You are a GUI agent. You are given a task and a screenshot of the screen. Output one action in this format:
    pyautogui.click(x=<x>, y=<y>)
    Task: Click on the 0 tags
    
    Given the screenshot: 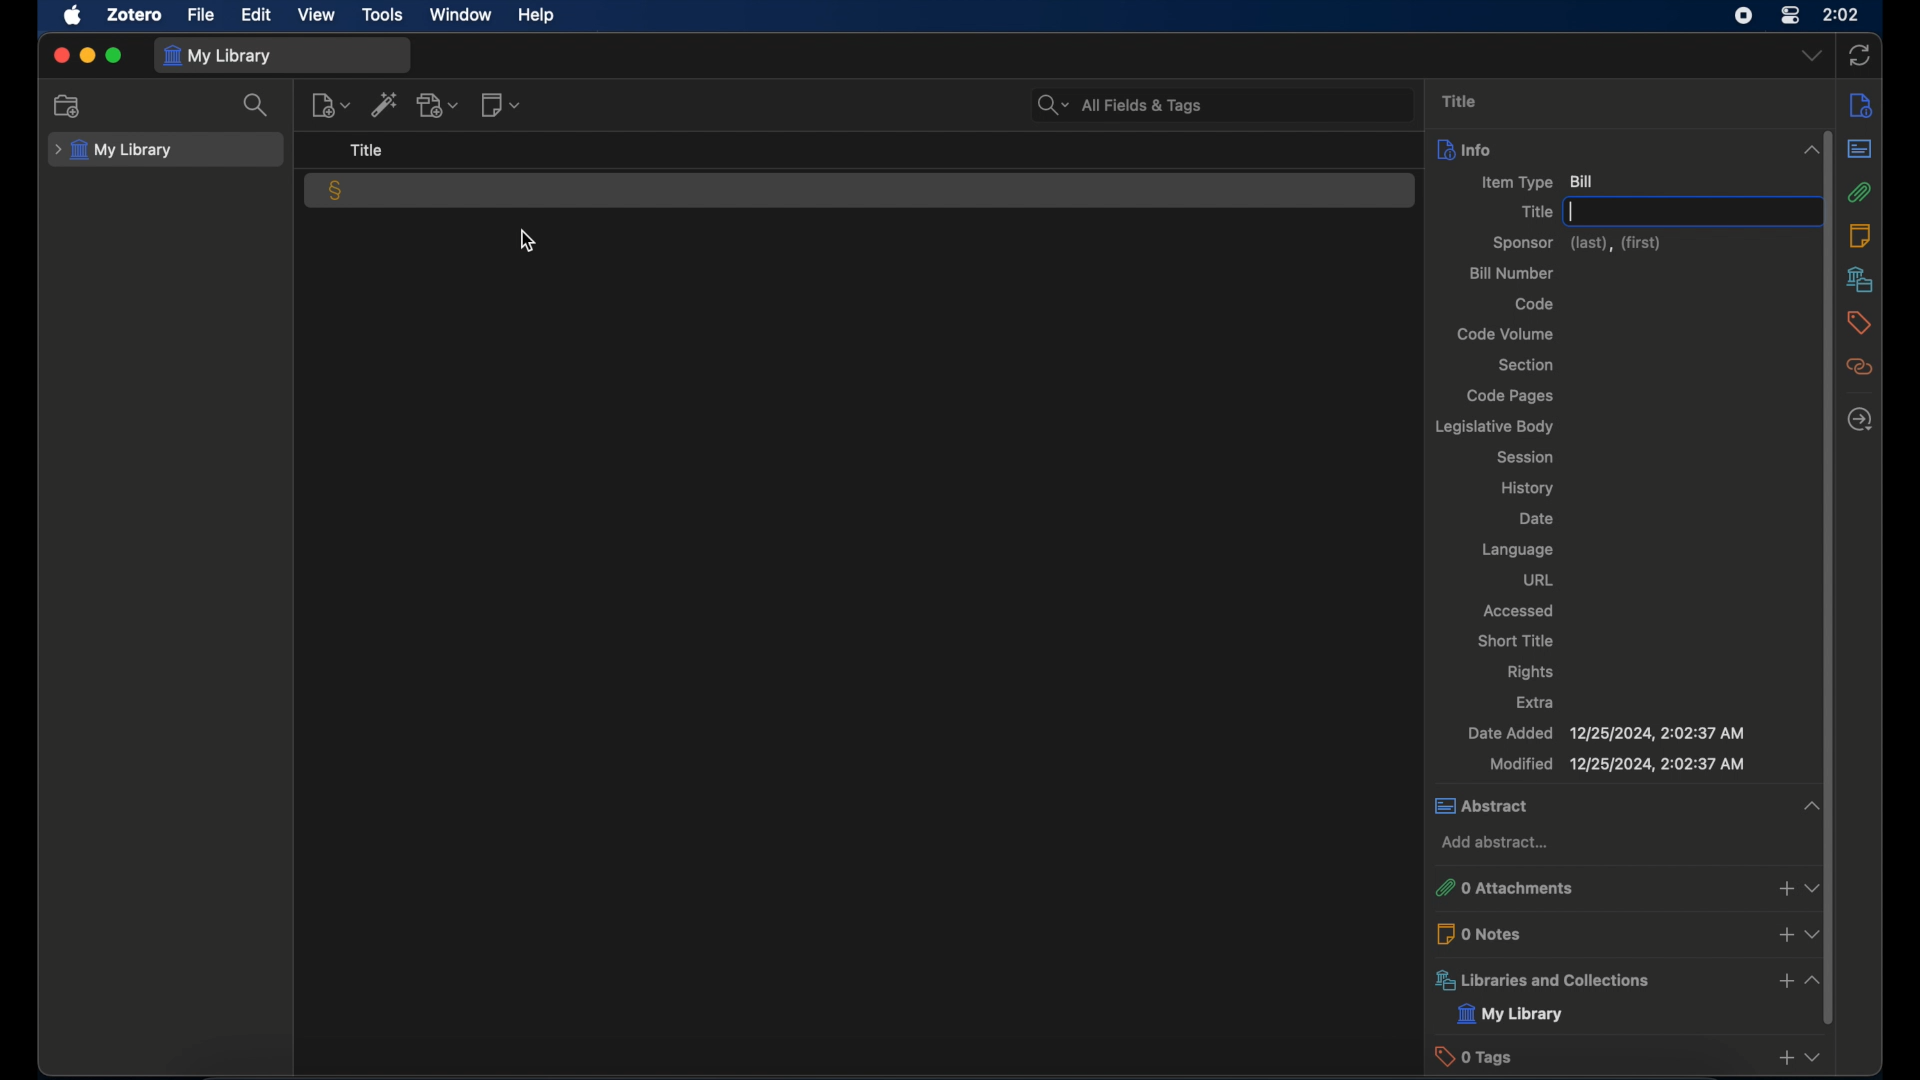 What is the action you would take?
    pyautogui.click(x=1627, y=1056)
    